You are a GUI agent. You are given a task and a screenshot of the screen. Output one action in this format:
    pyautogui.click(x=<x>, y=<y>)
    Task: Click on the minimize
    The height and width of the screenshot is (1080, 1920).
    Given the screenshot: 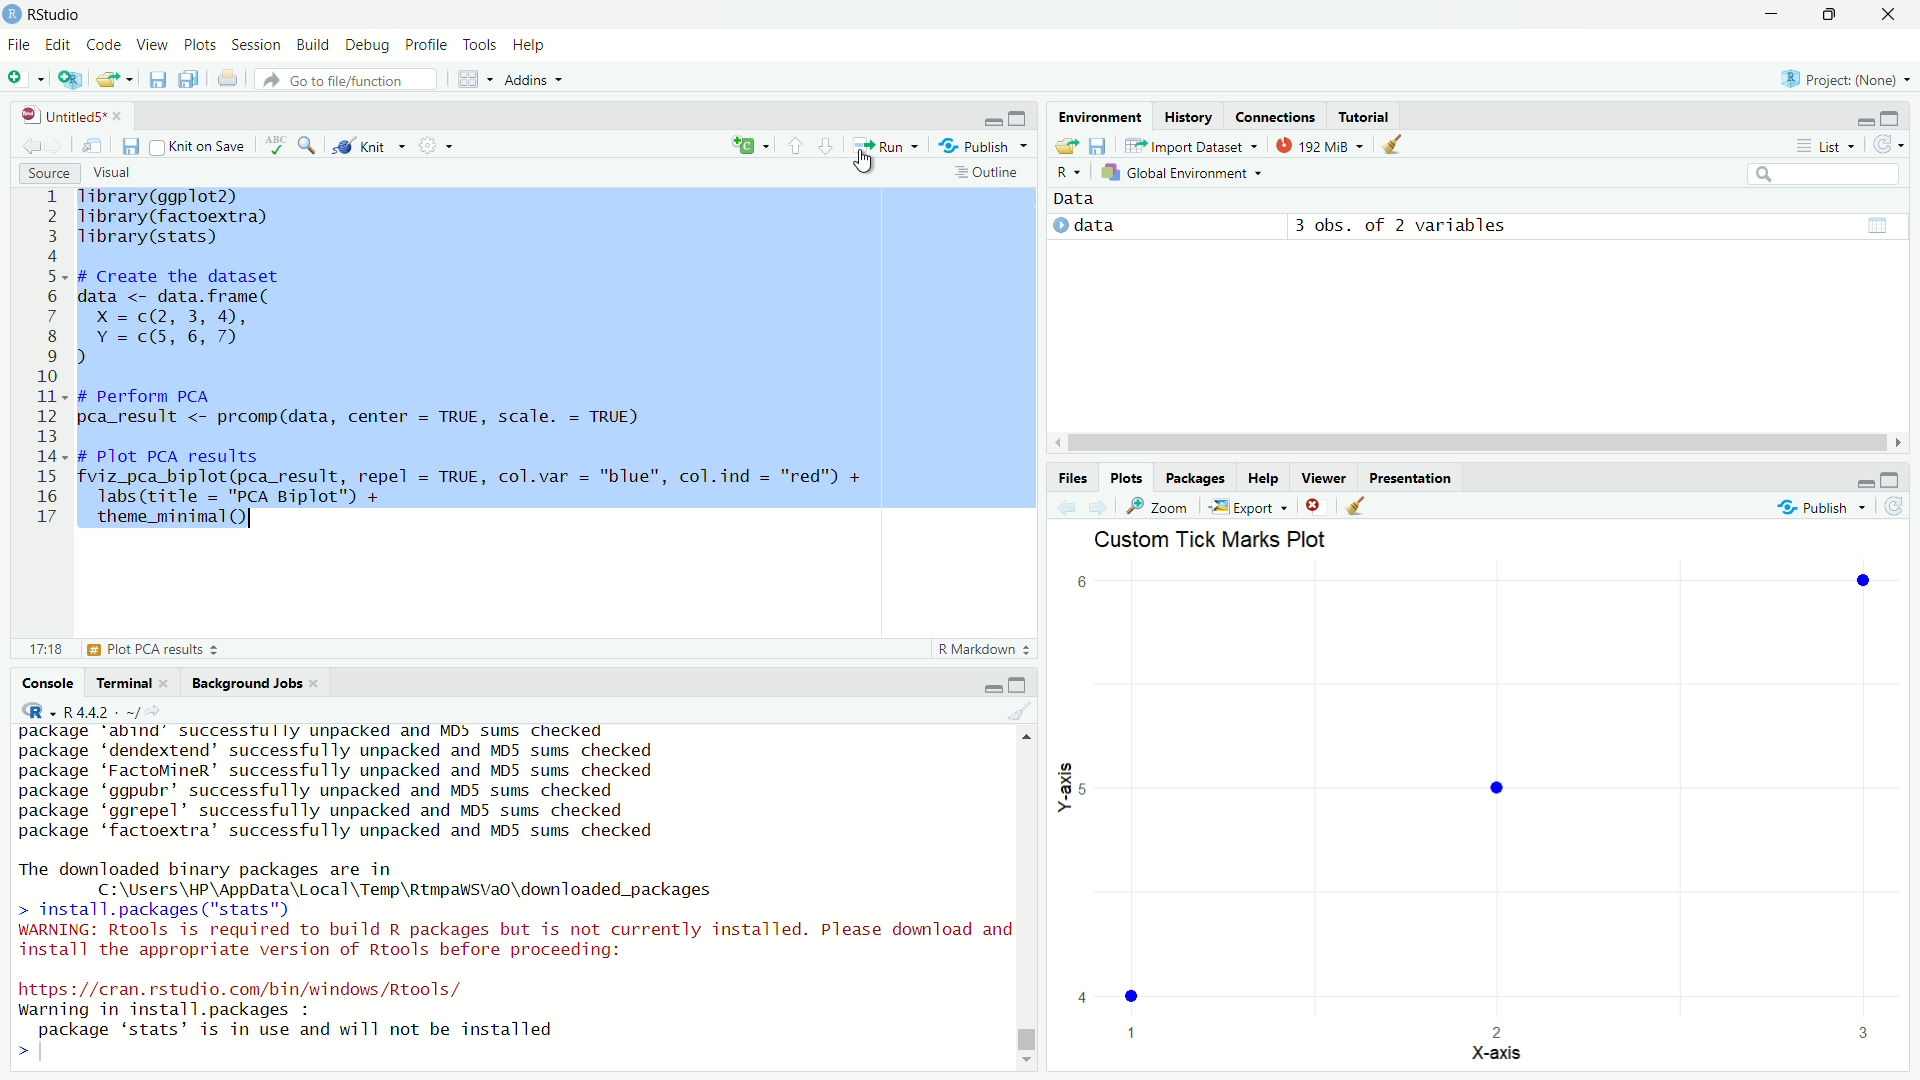 What is the action you would take?
    pyautogui.click(x=994, y=119)
    